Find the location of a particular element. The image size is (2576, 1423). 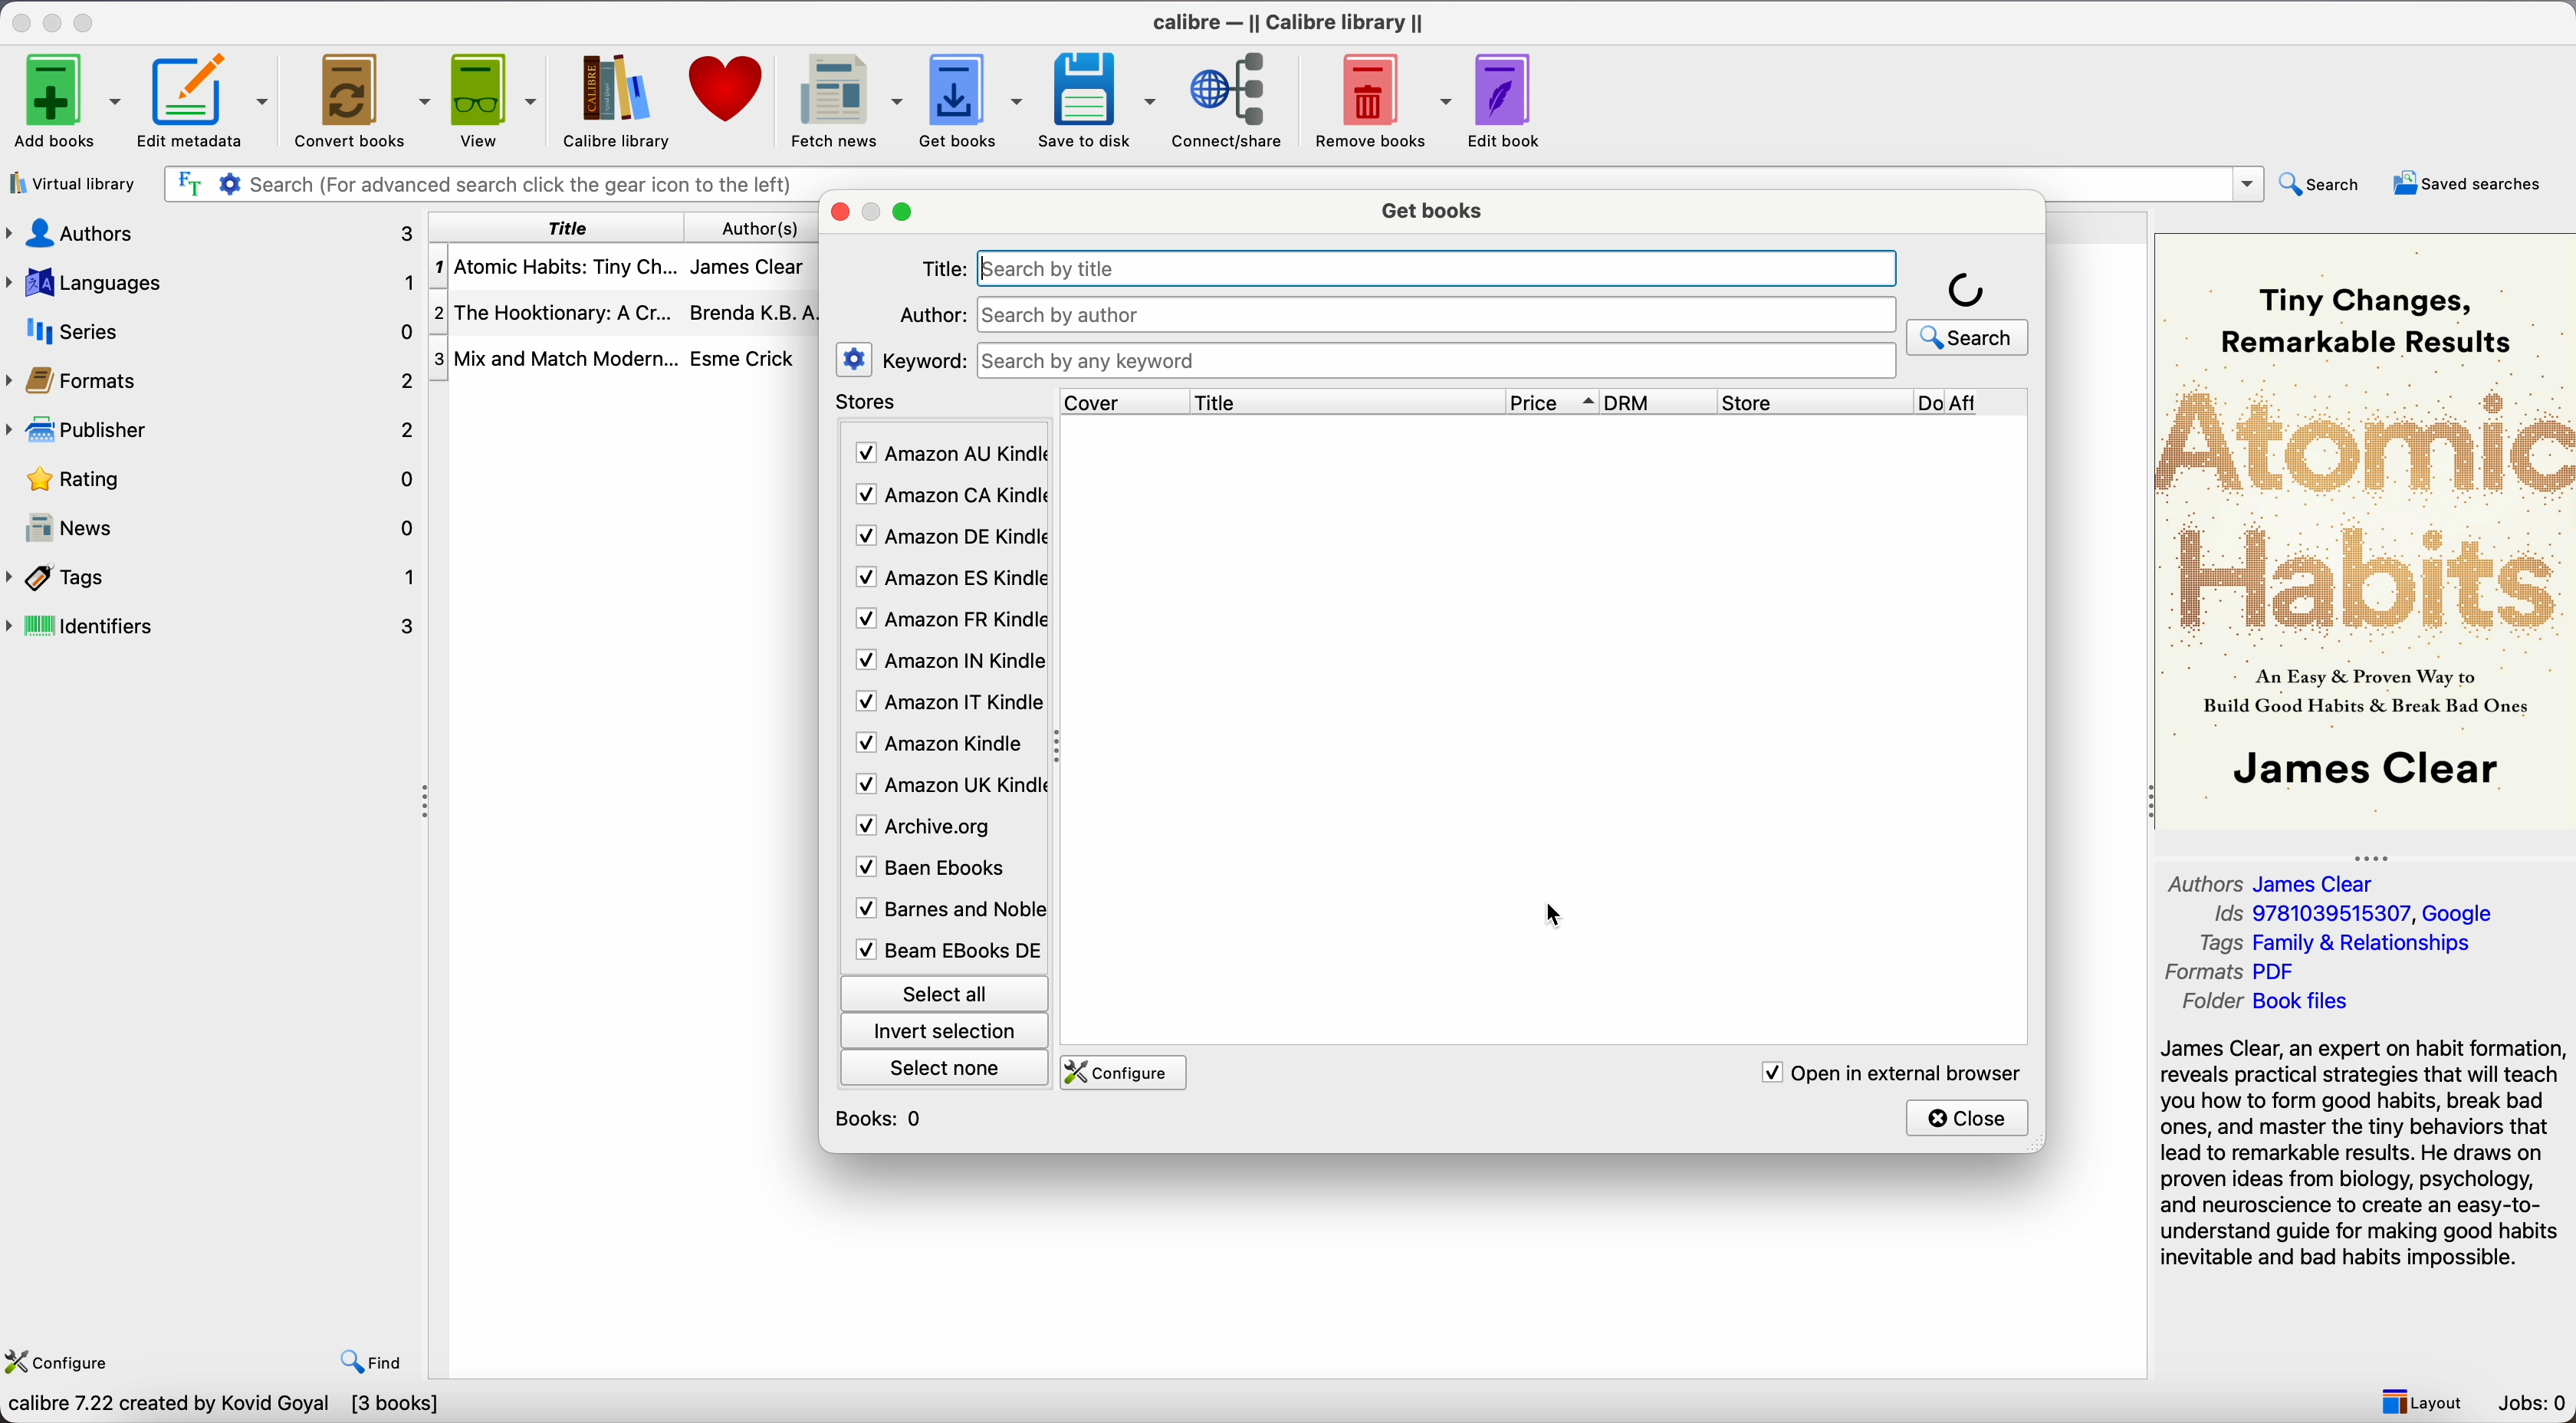

James Clear is located at coordinates (754, 272).